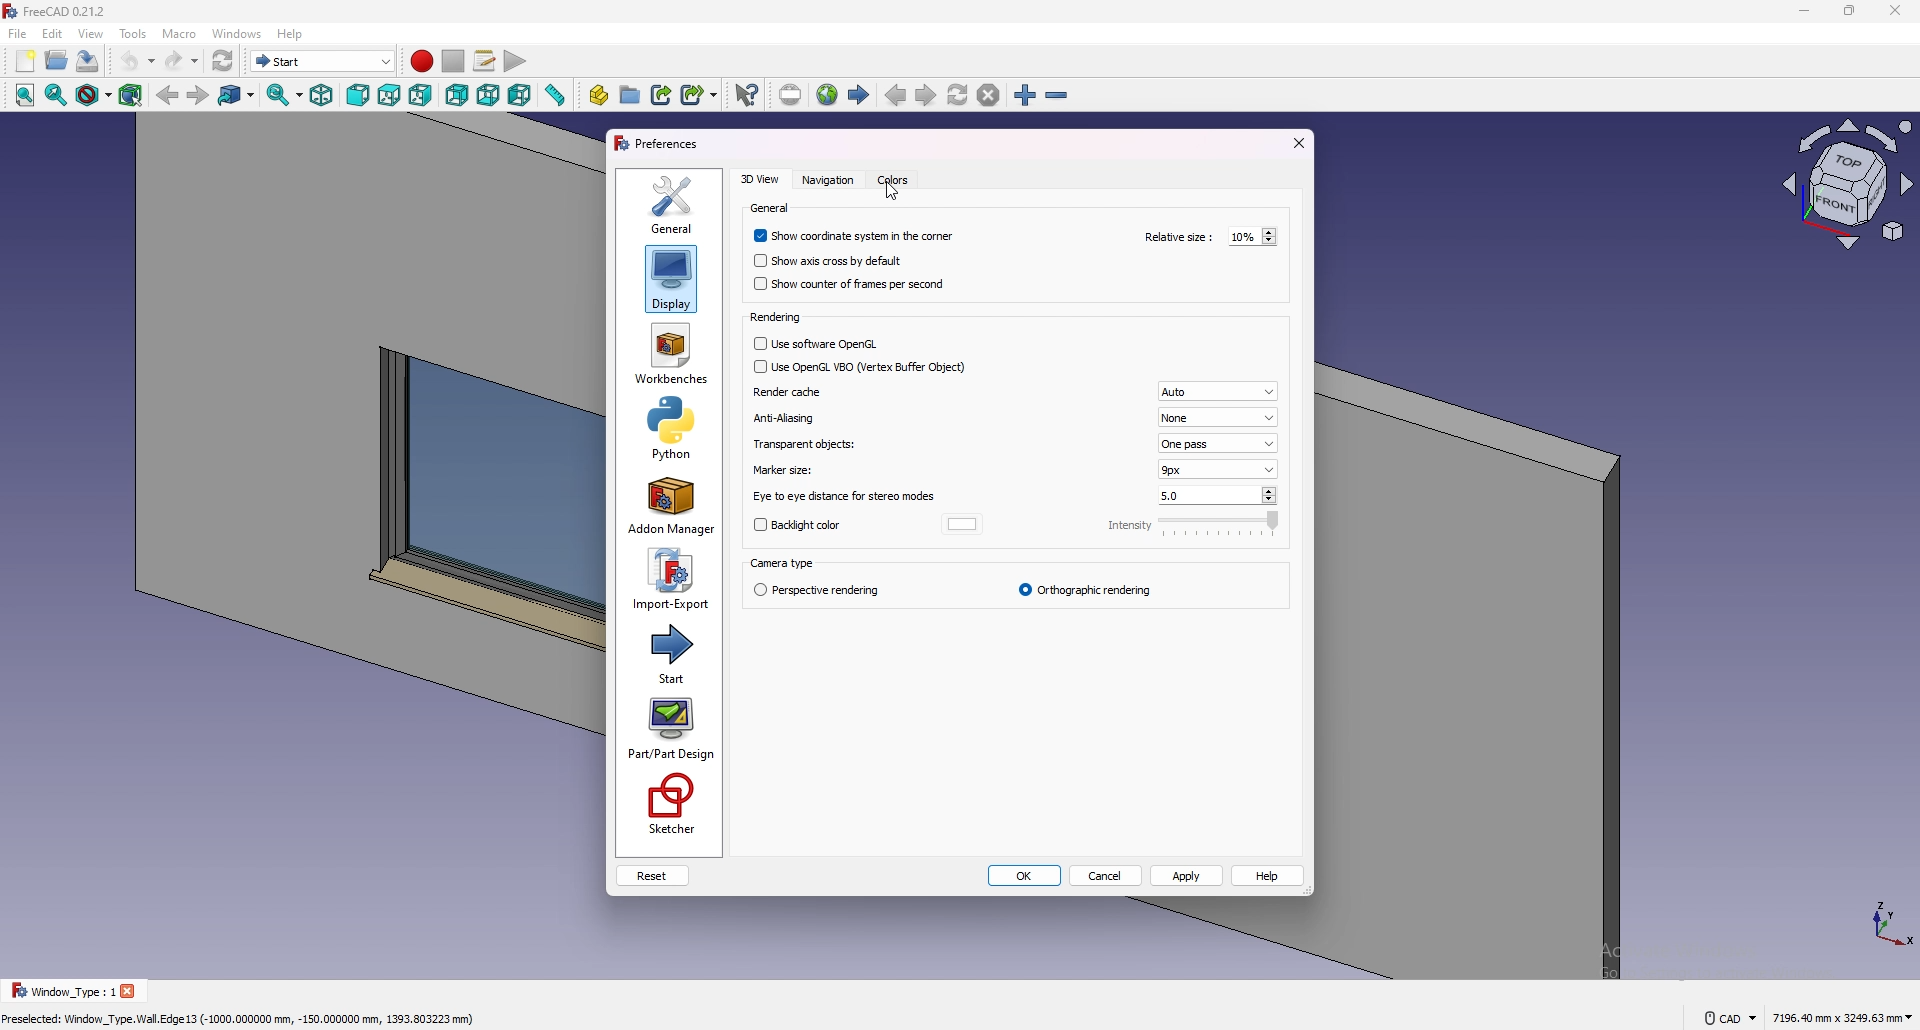 Image resolution: width=1920 pixels, height=1030 pixels. I want to click on redo, so click(181, 61).